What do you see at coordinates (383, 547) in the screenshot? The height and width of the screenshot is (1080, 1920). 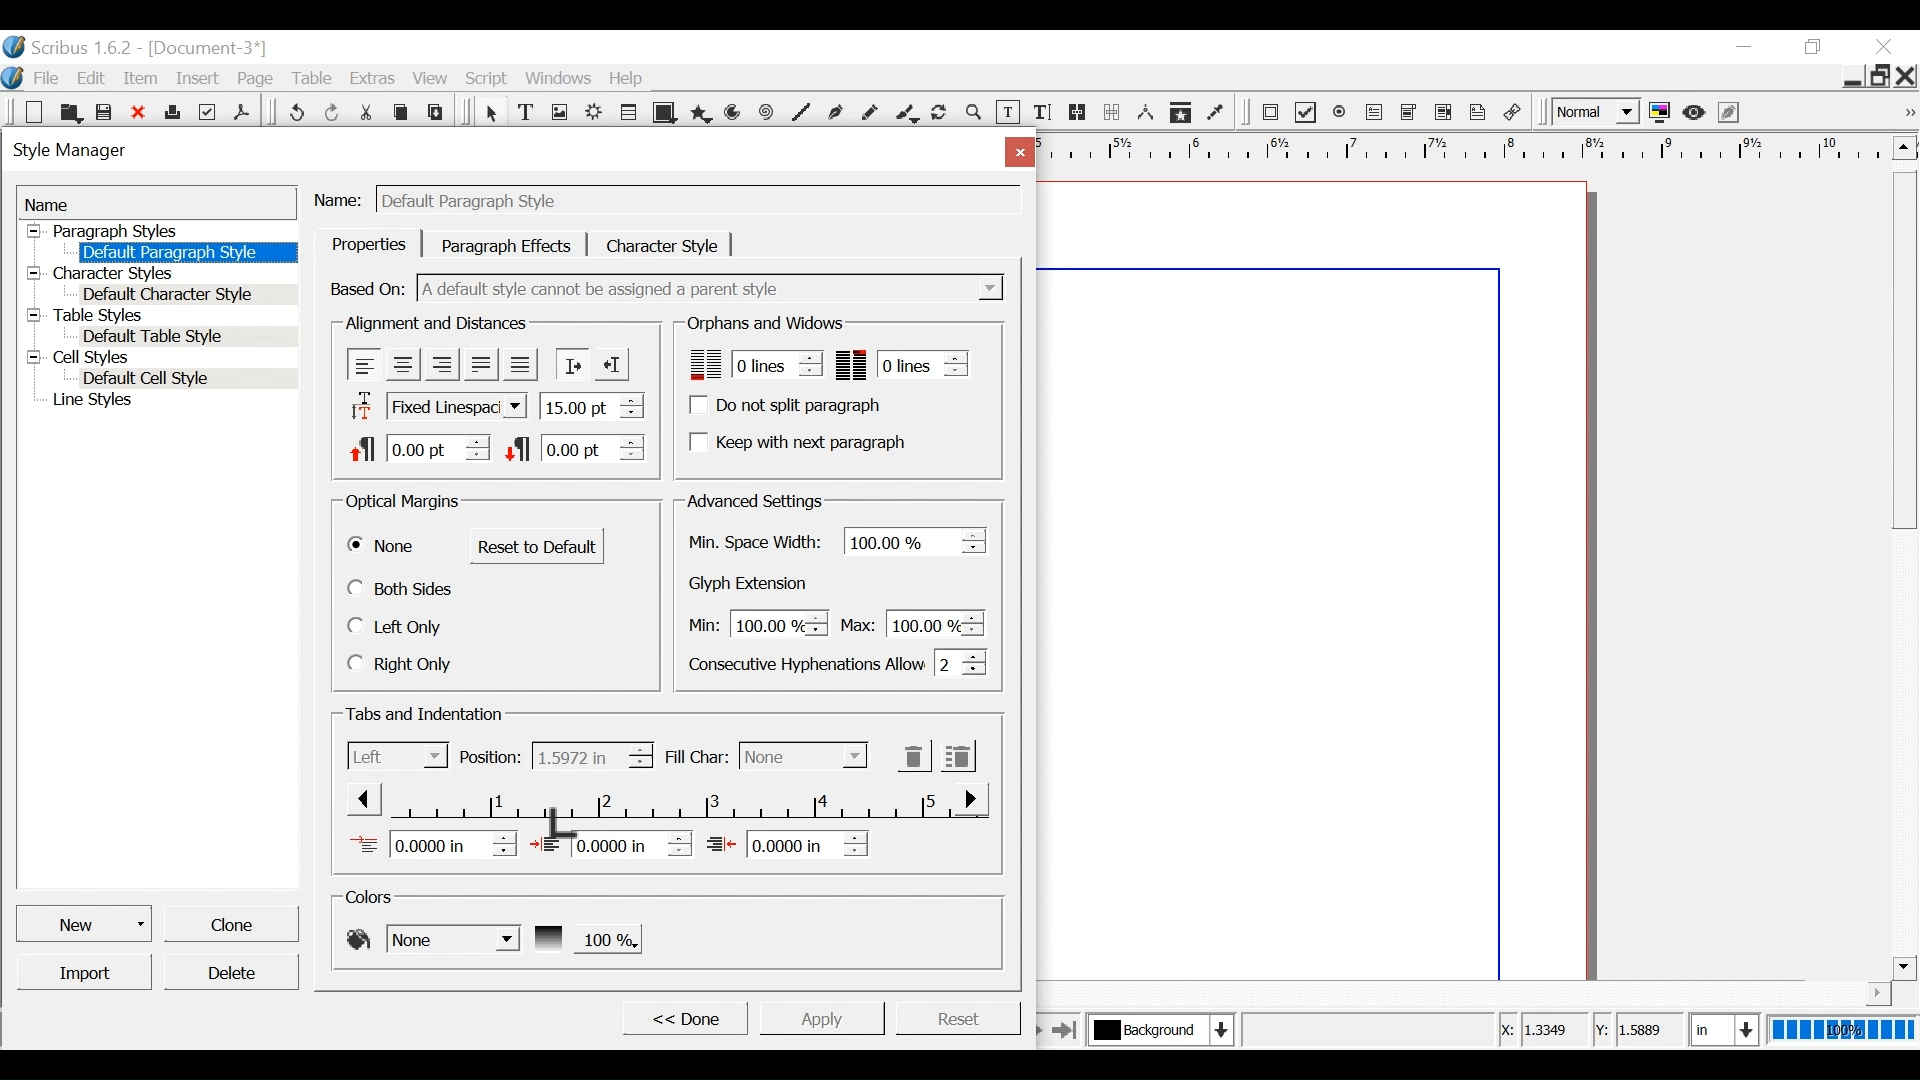 I see `(un)select none` at bounding box center [383, 547].